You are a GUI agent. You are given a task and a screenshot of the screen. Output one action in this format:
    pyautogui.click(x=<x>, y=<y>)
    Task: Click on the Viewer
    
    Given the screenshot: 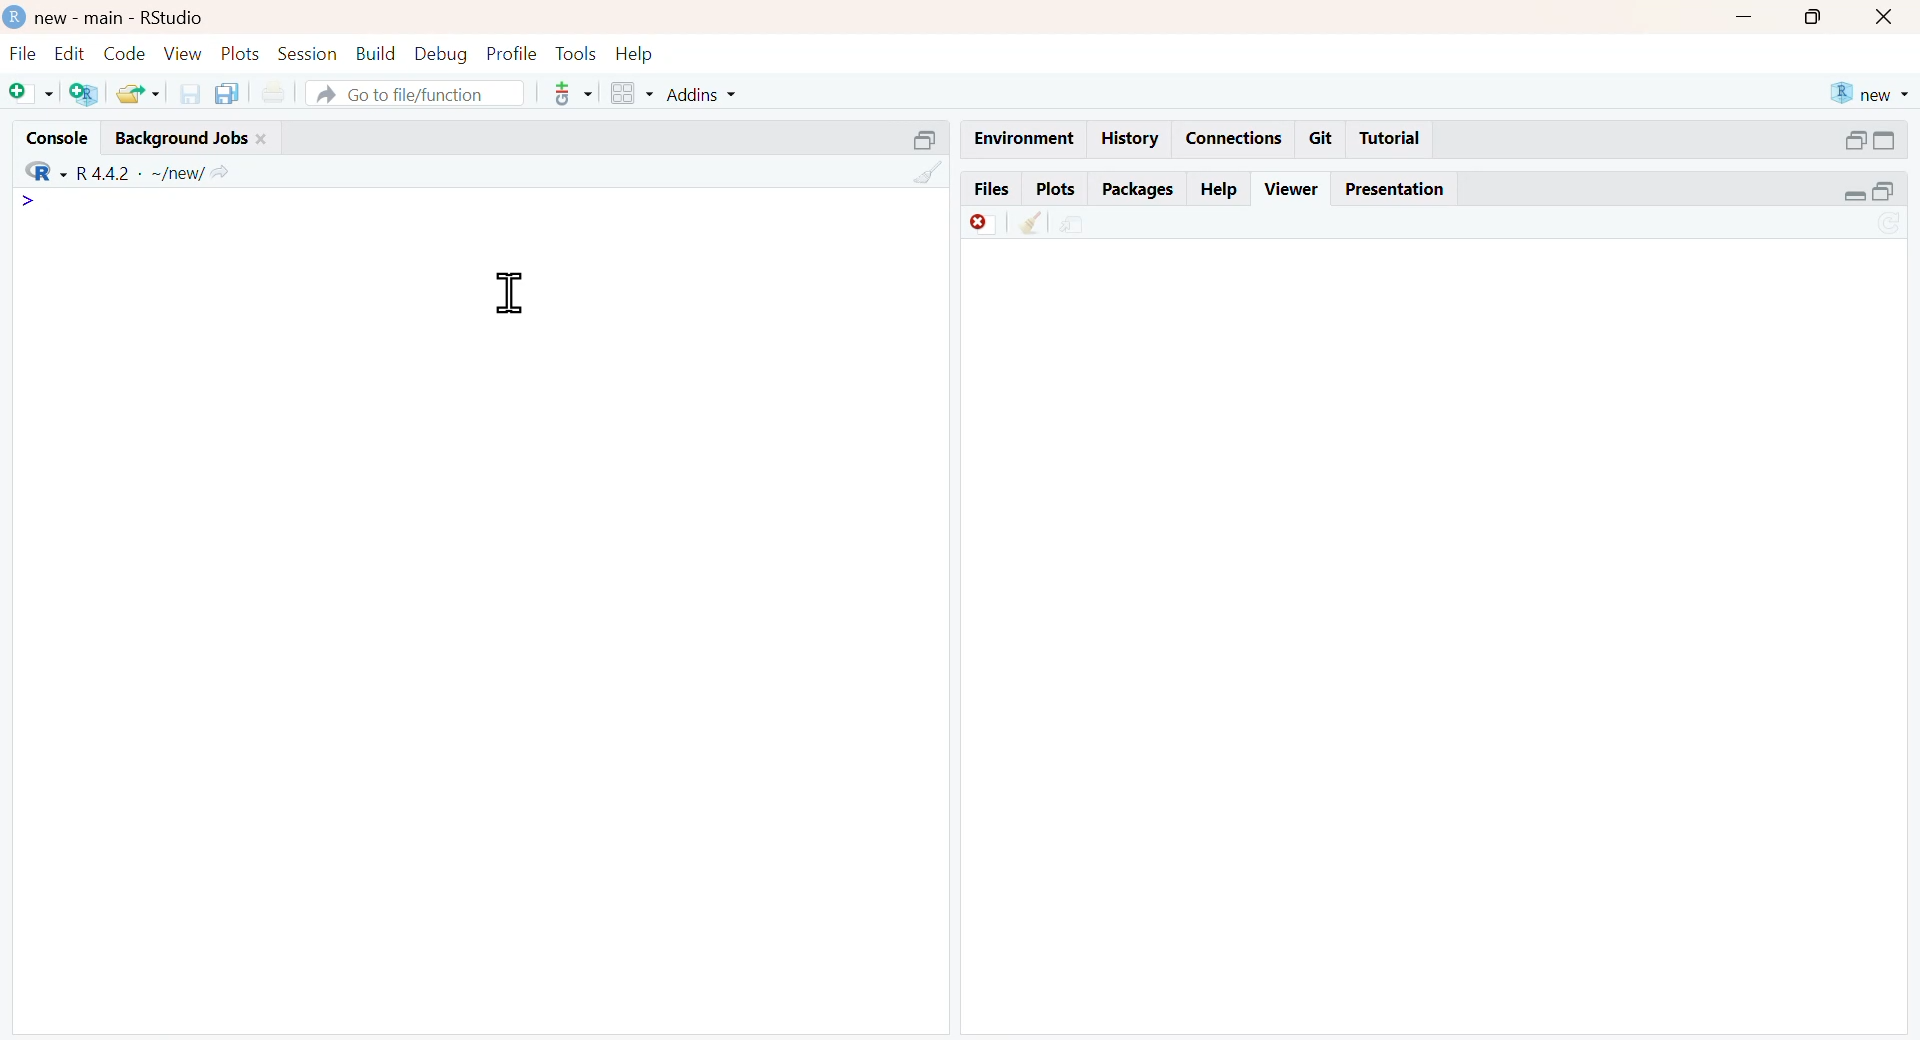 What is the action you would take?
    pyautogui.click(x=1291, y=186)
    